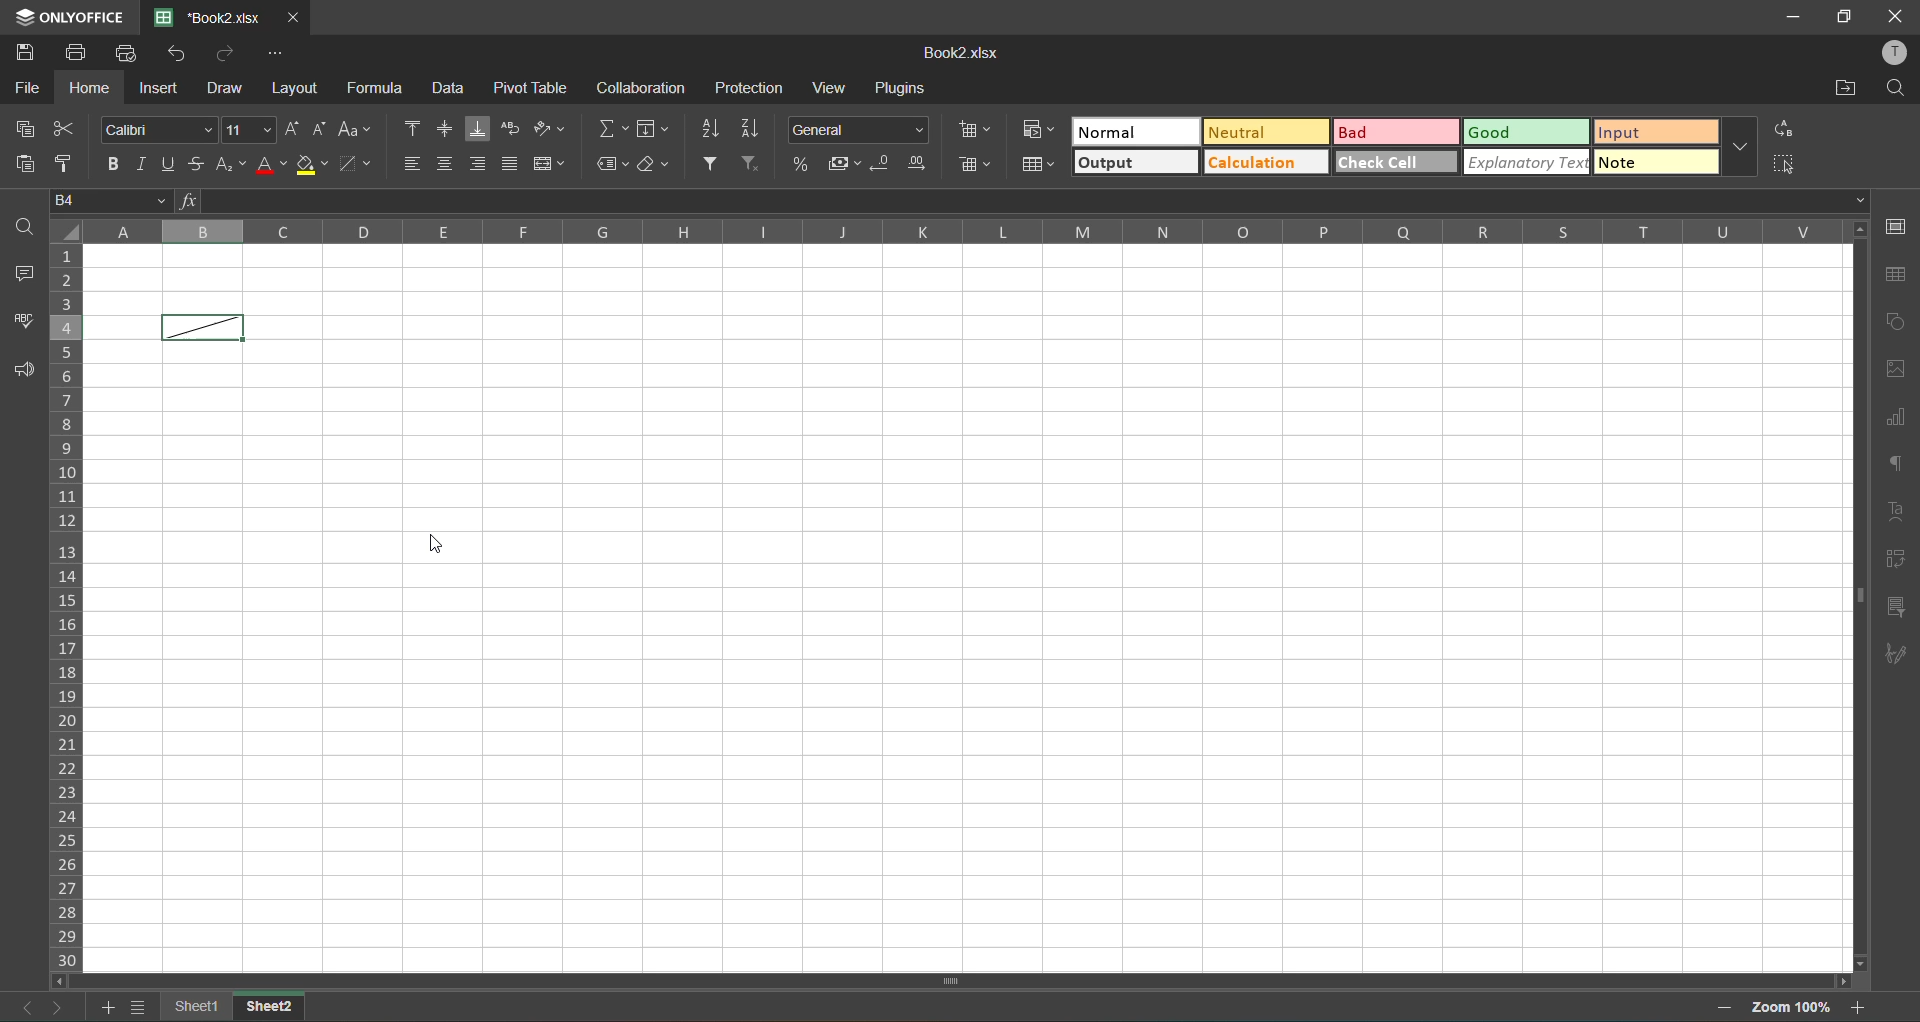  I want to click on home, so click(94, 87).